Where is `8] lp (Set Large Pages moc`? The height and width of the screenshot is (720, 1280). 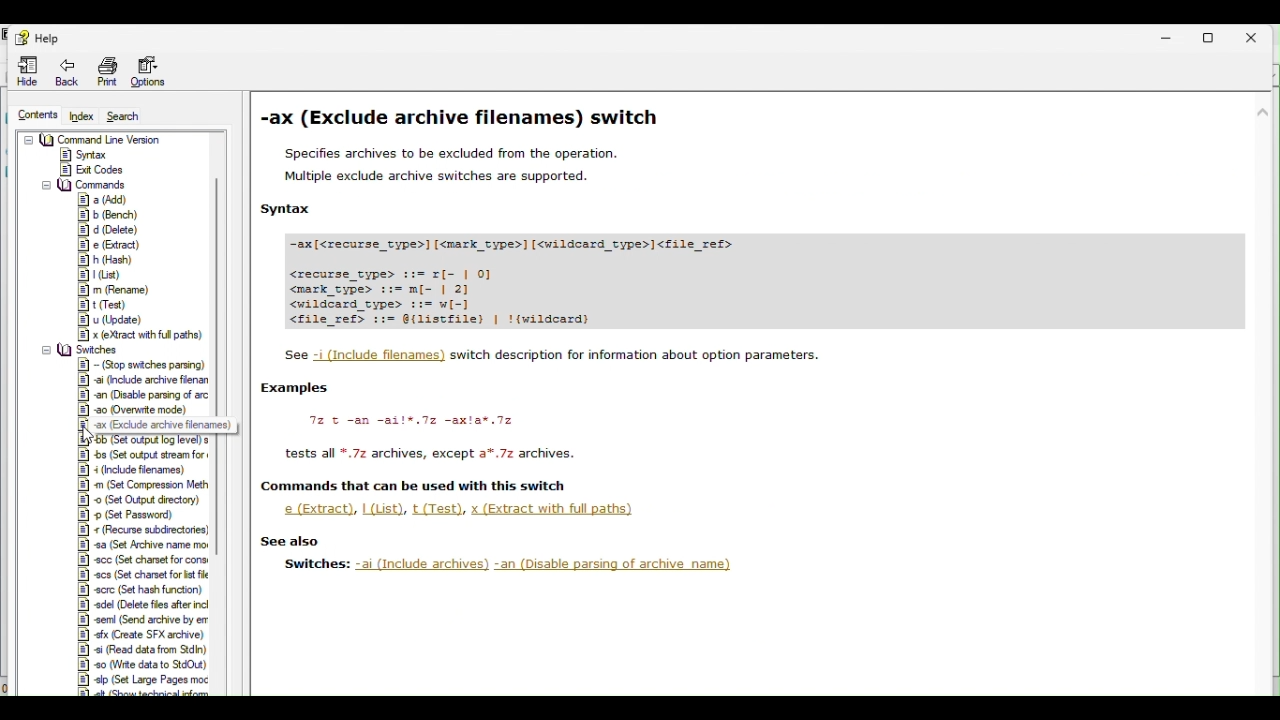
8] lp (Set Large Pages moc is located at coordinates (143, 678).